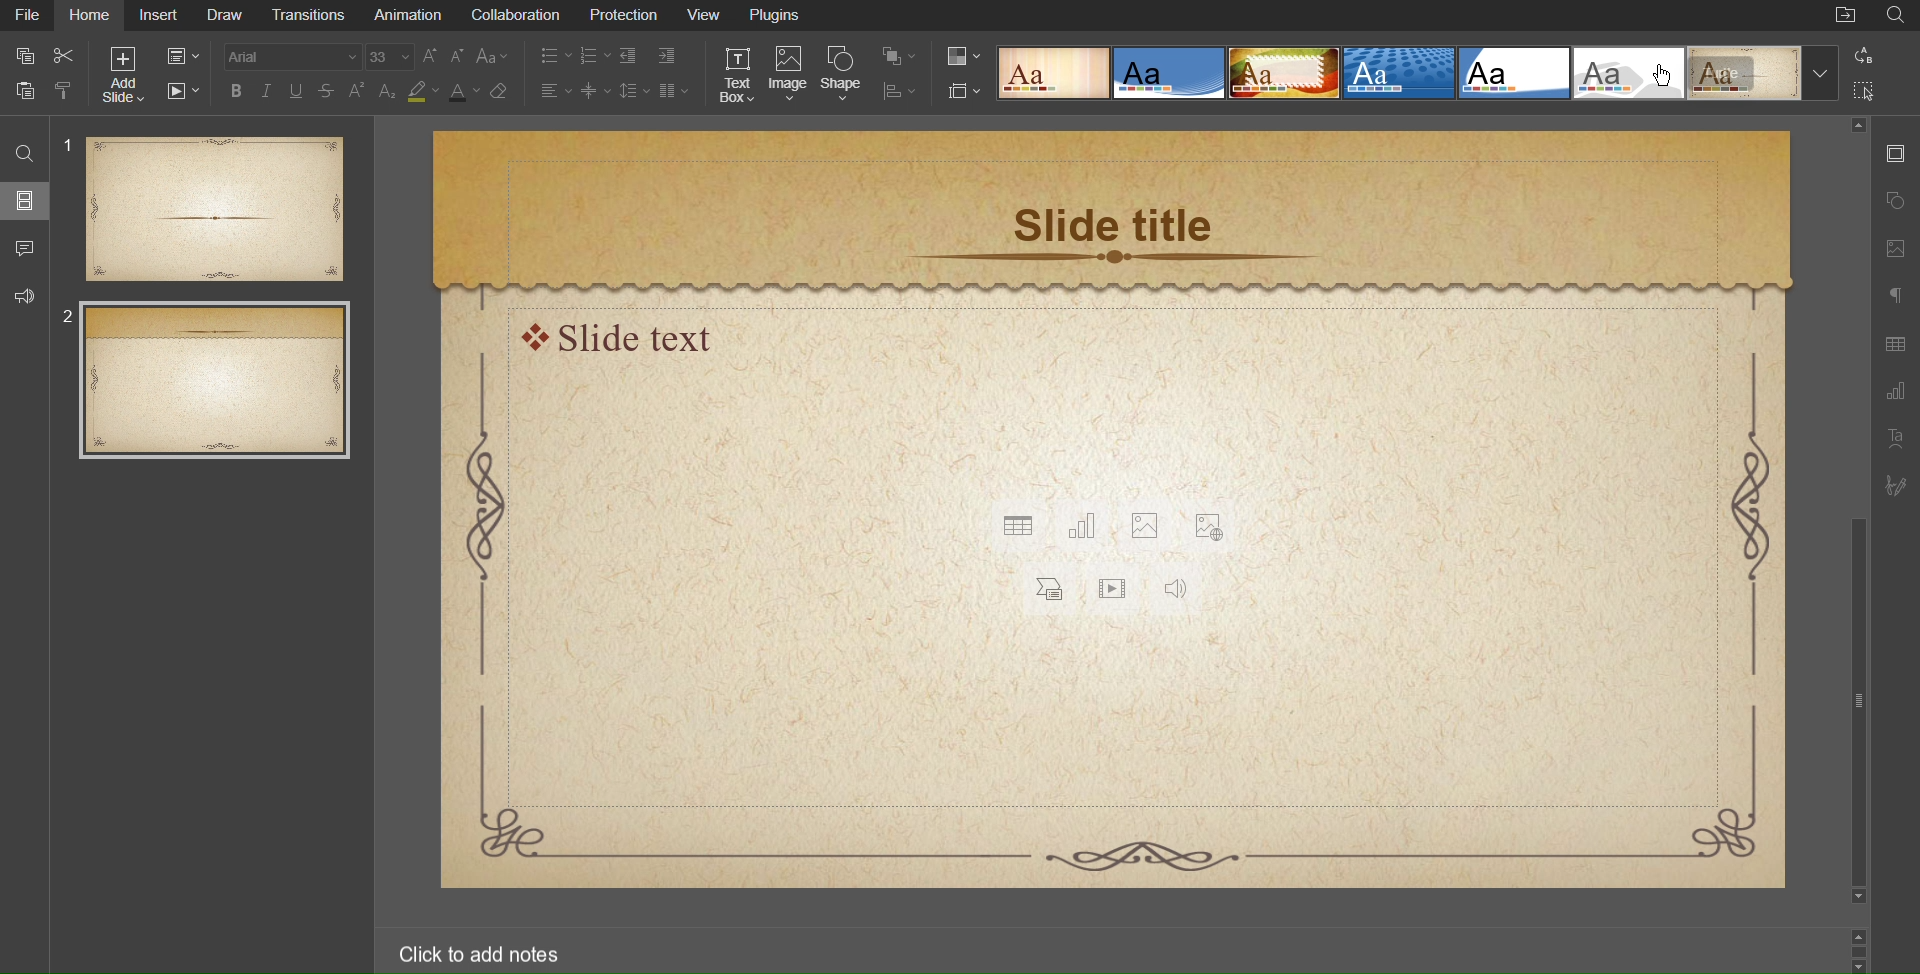 The image size is (1920, 974). Describe the element at coordinates (598, 91) in the screenshot. I see `Vertical Alignment` at that location.